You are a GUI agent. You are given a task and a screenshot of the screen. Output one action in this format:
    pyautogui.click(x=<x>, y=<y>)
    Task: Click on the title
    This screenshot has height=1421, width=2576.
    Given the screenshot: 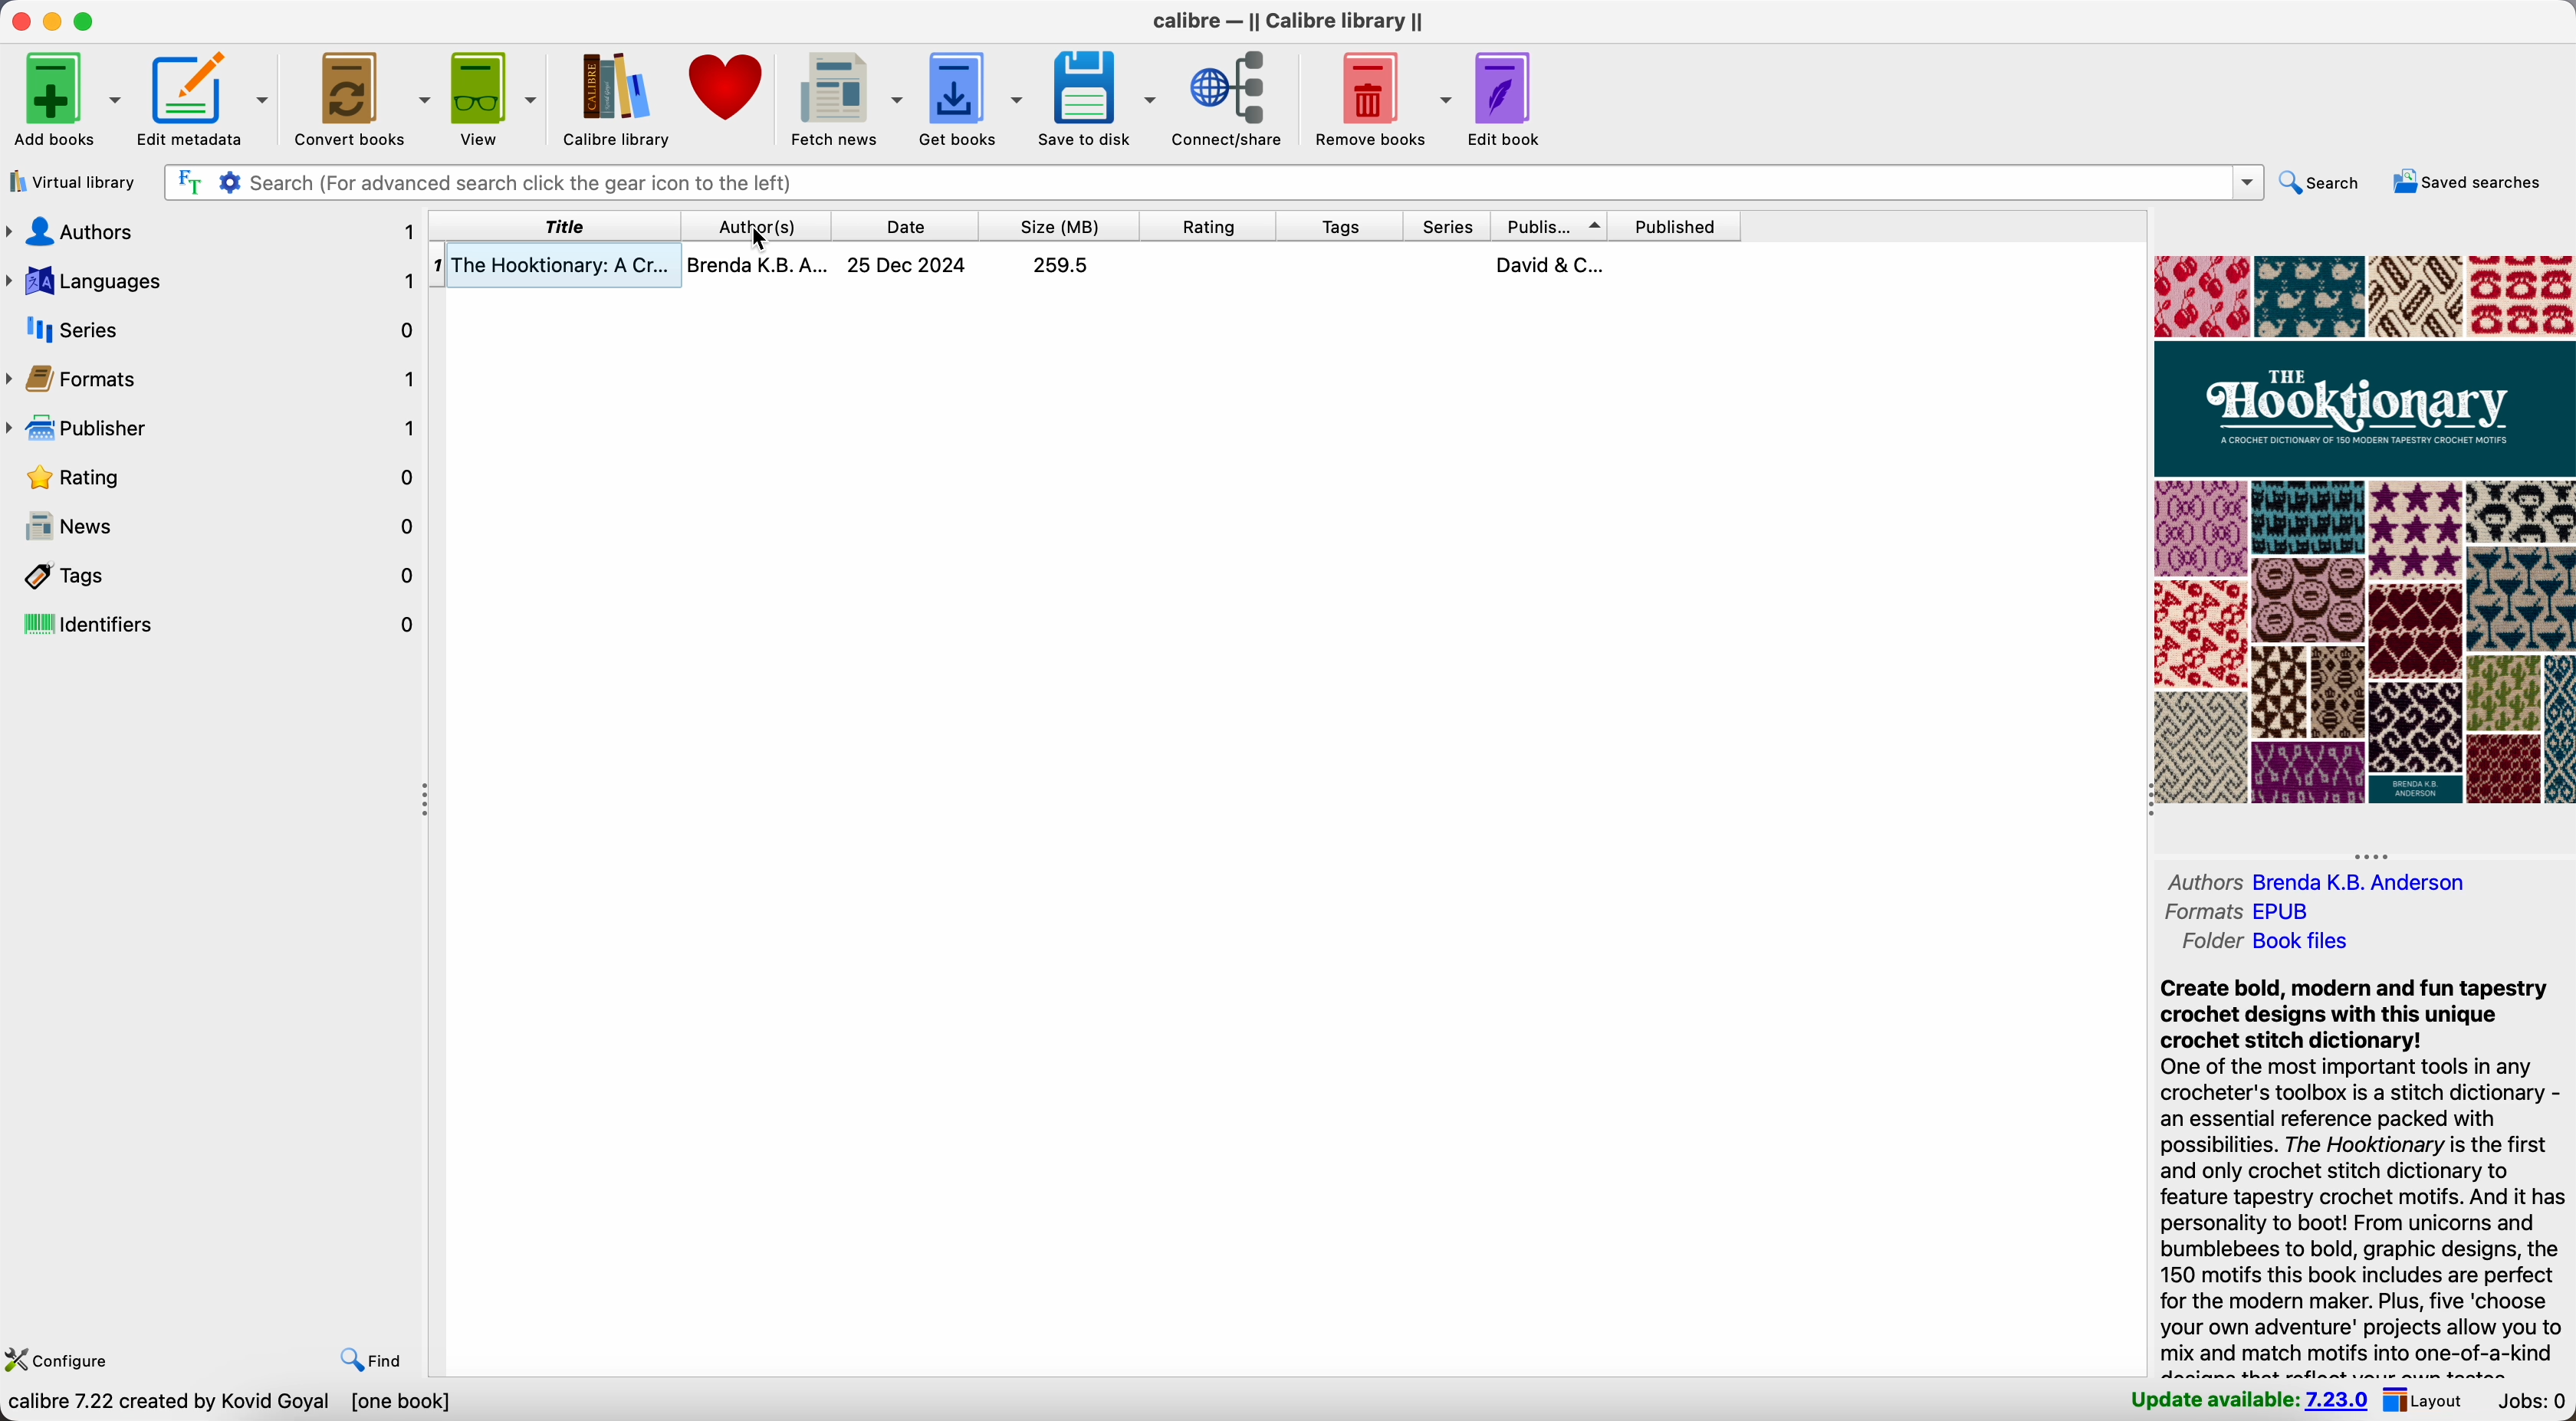 What is the action you would take?
    pyautogui.click(x=560, y=226)
    